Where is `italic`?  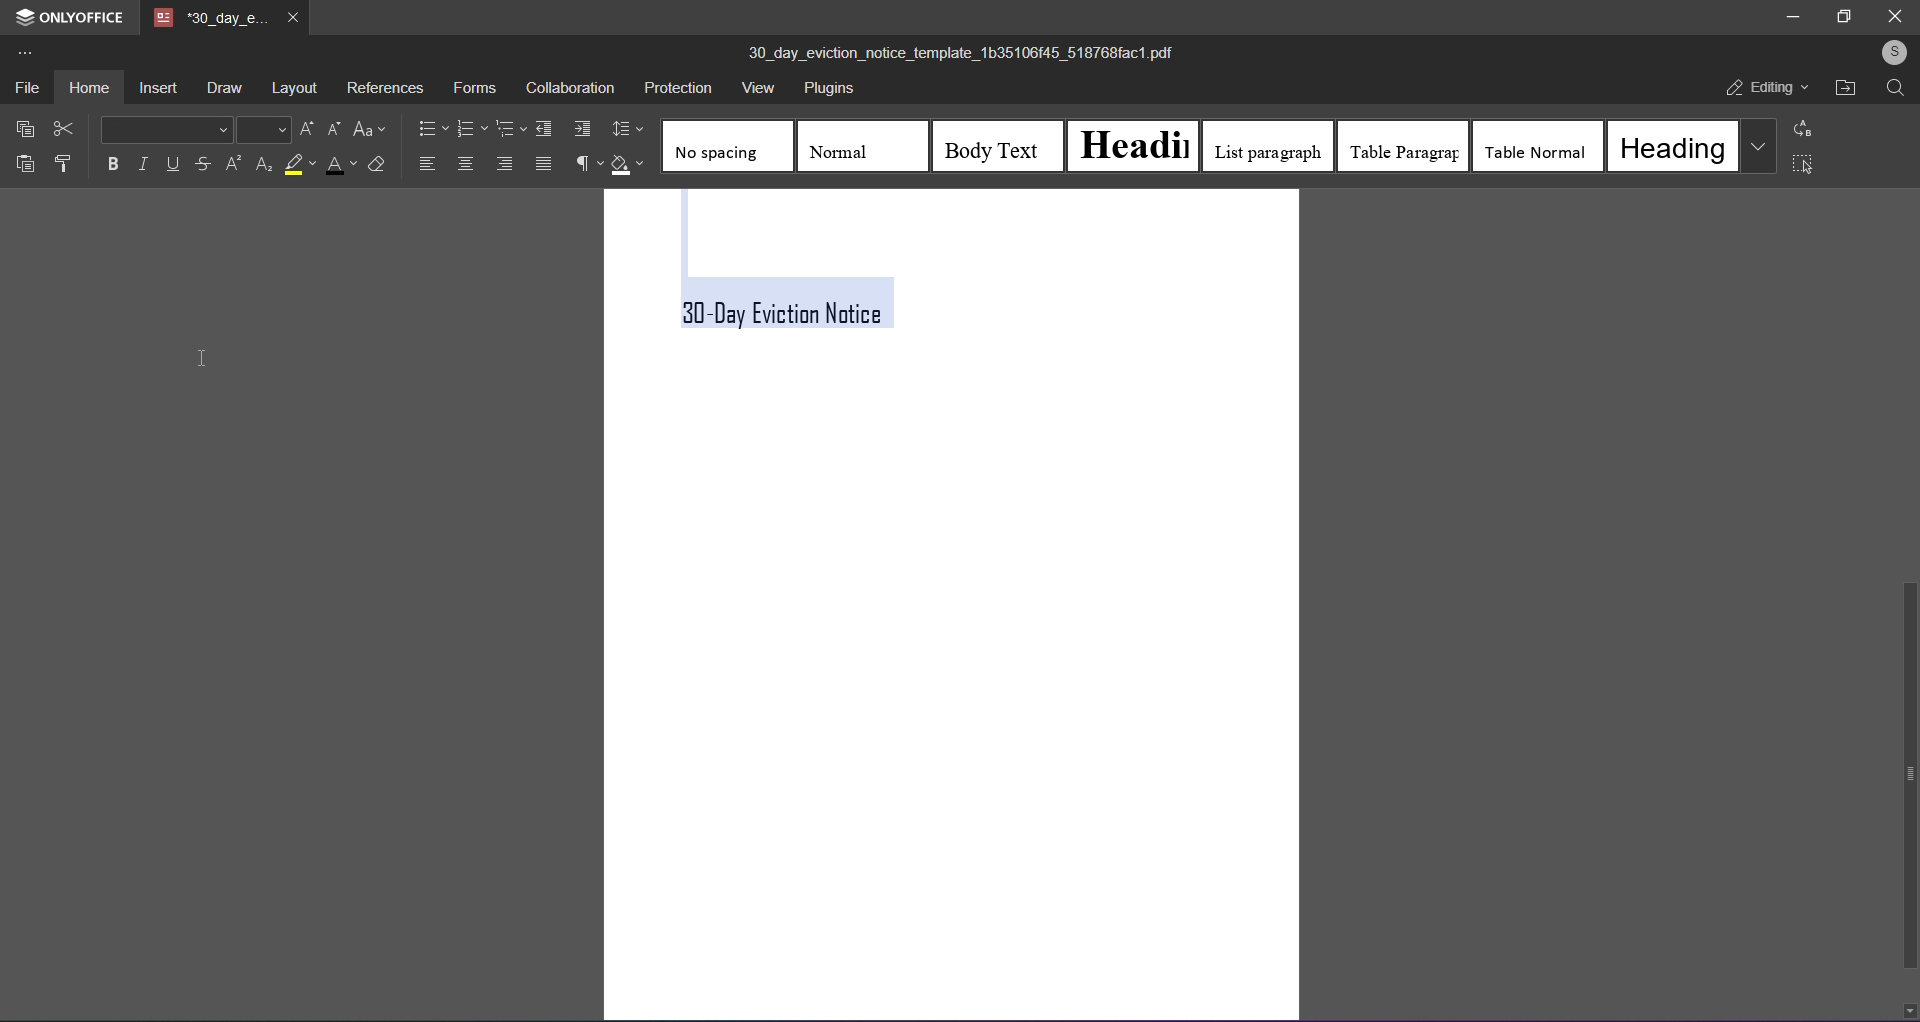 italic is located at coordinates (141, 163).